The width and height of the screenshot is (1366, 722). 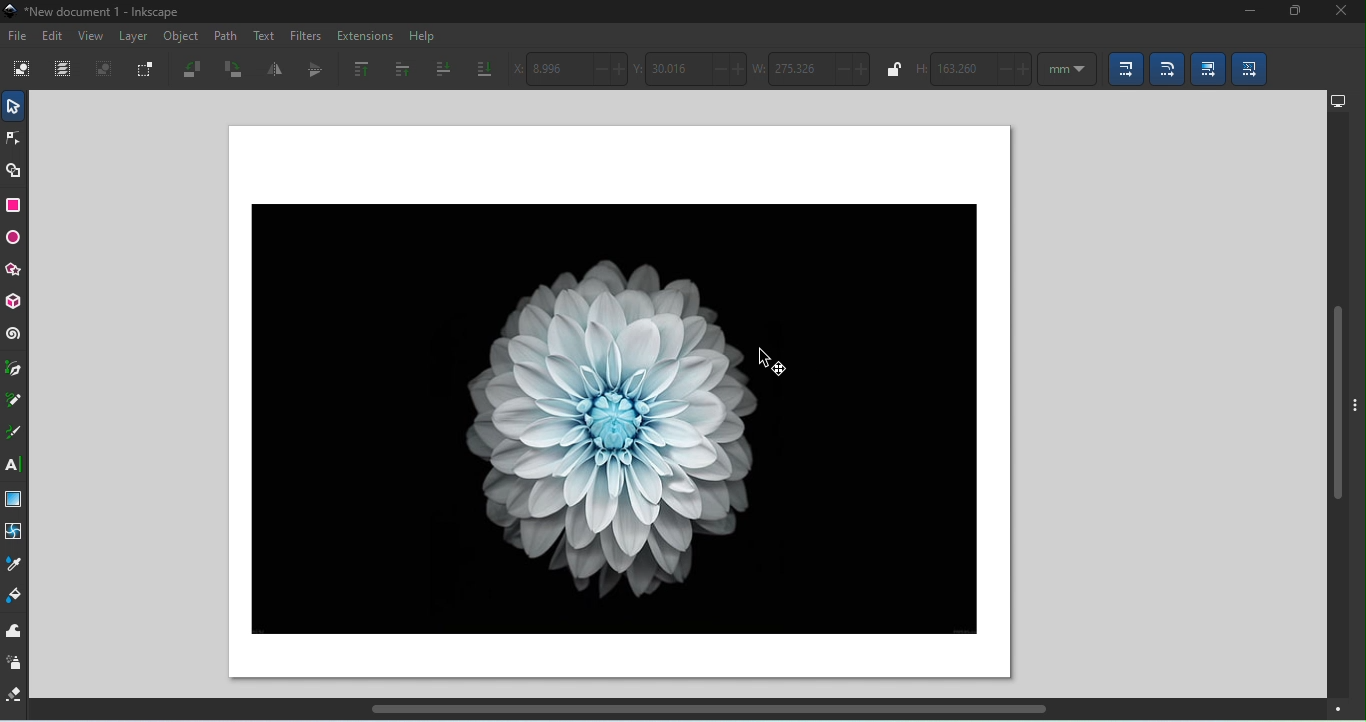 I want to click on Spray tool, so click(x=15, y=663).